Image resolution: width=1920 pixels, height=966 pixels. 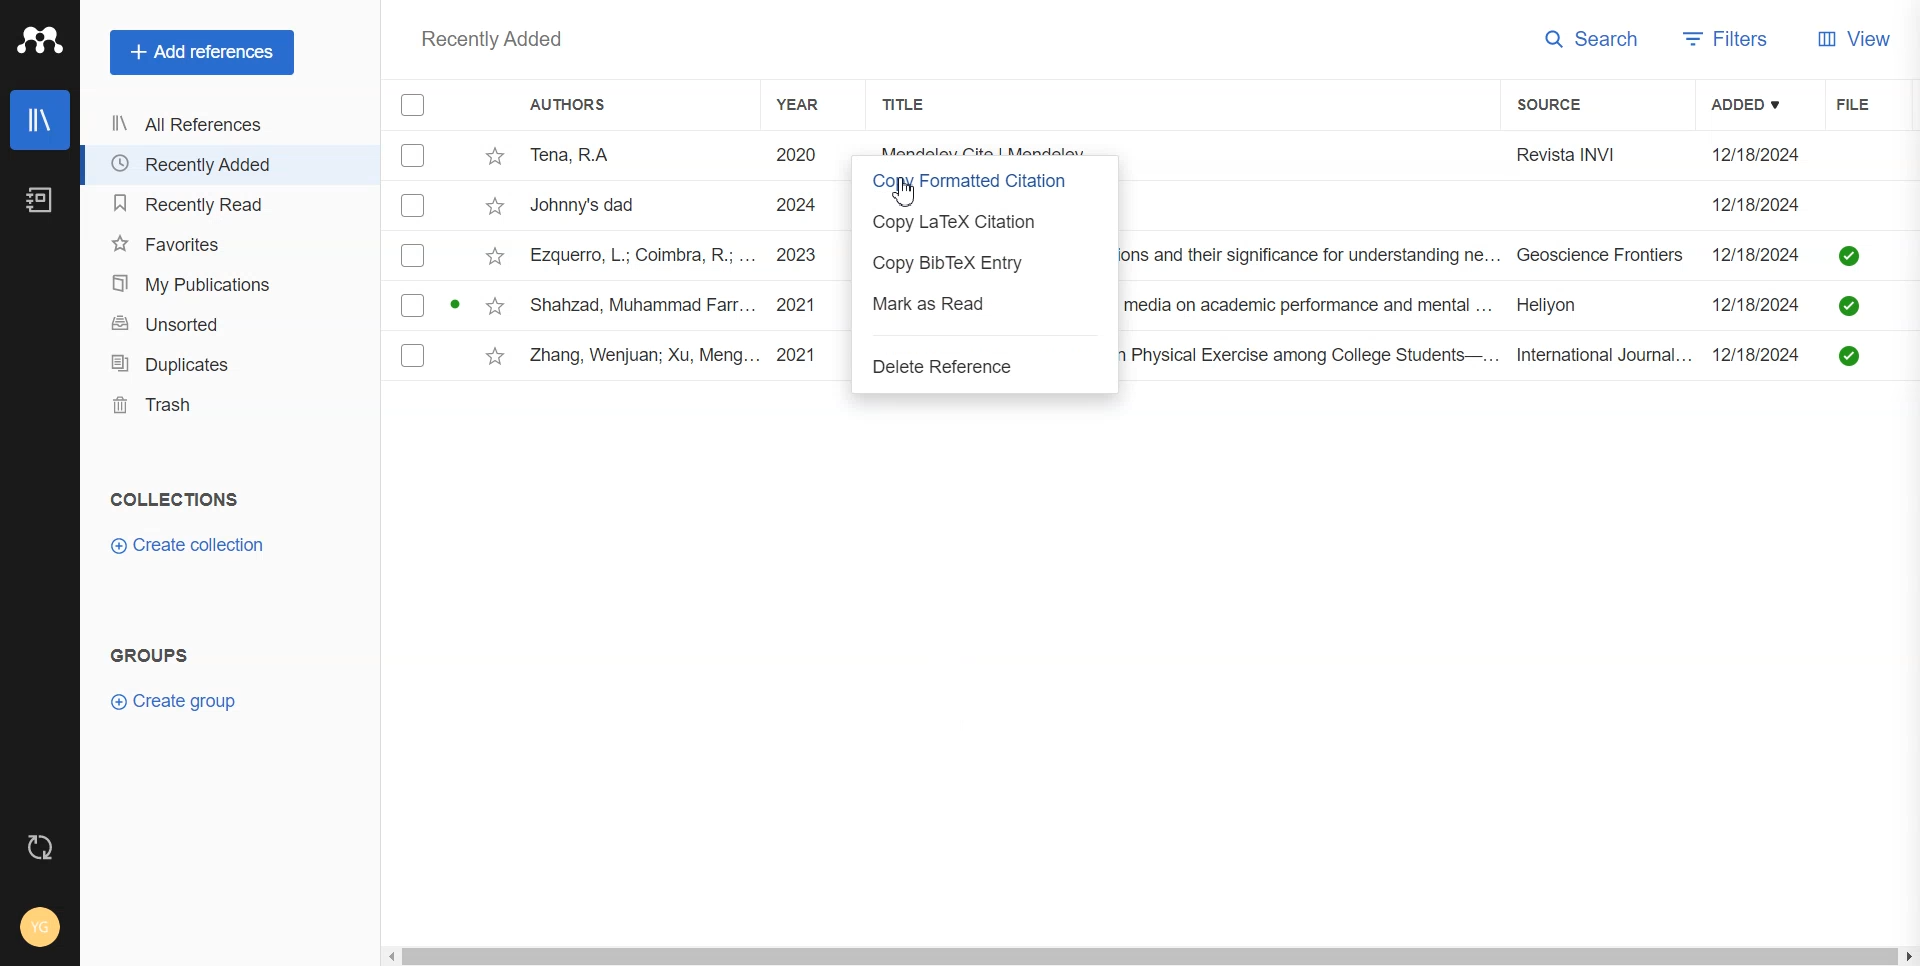 What do you see at coordinates (1856, 41) in the screenshot?
I see `View` at bounding box center [1856, 41].